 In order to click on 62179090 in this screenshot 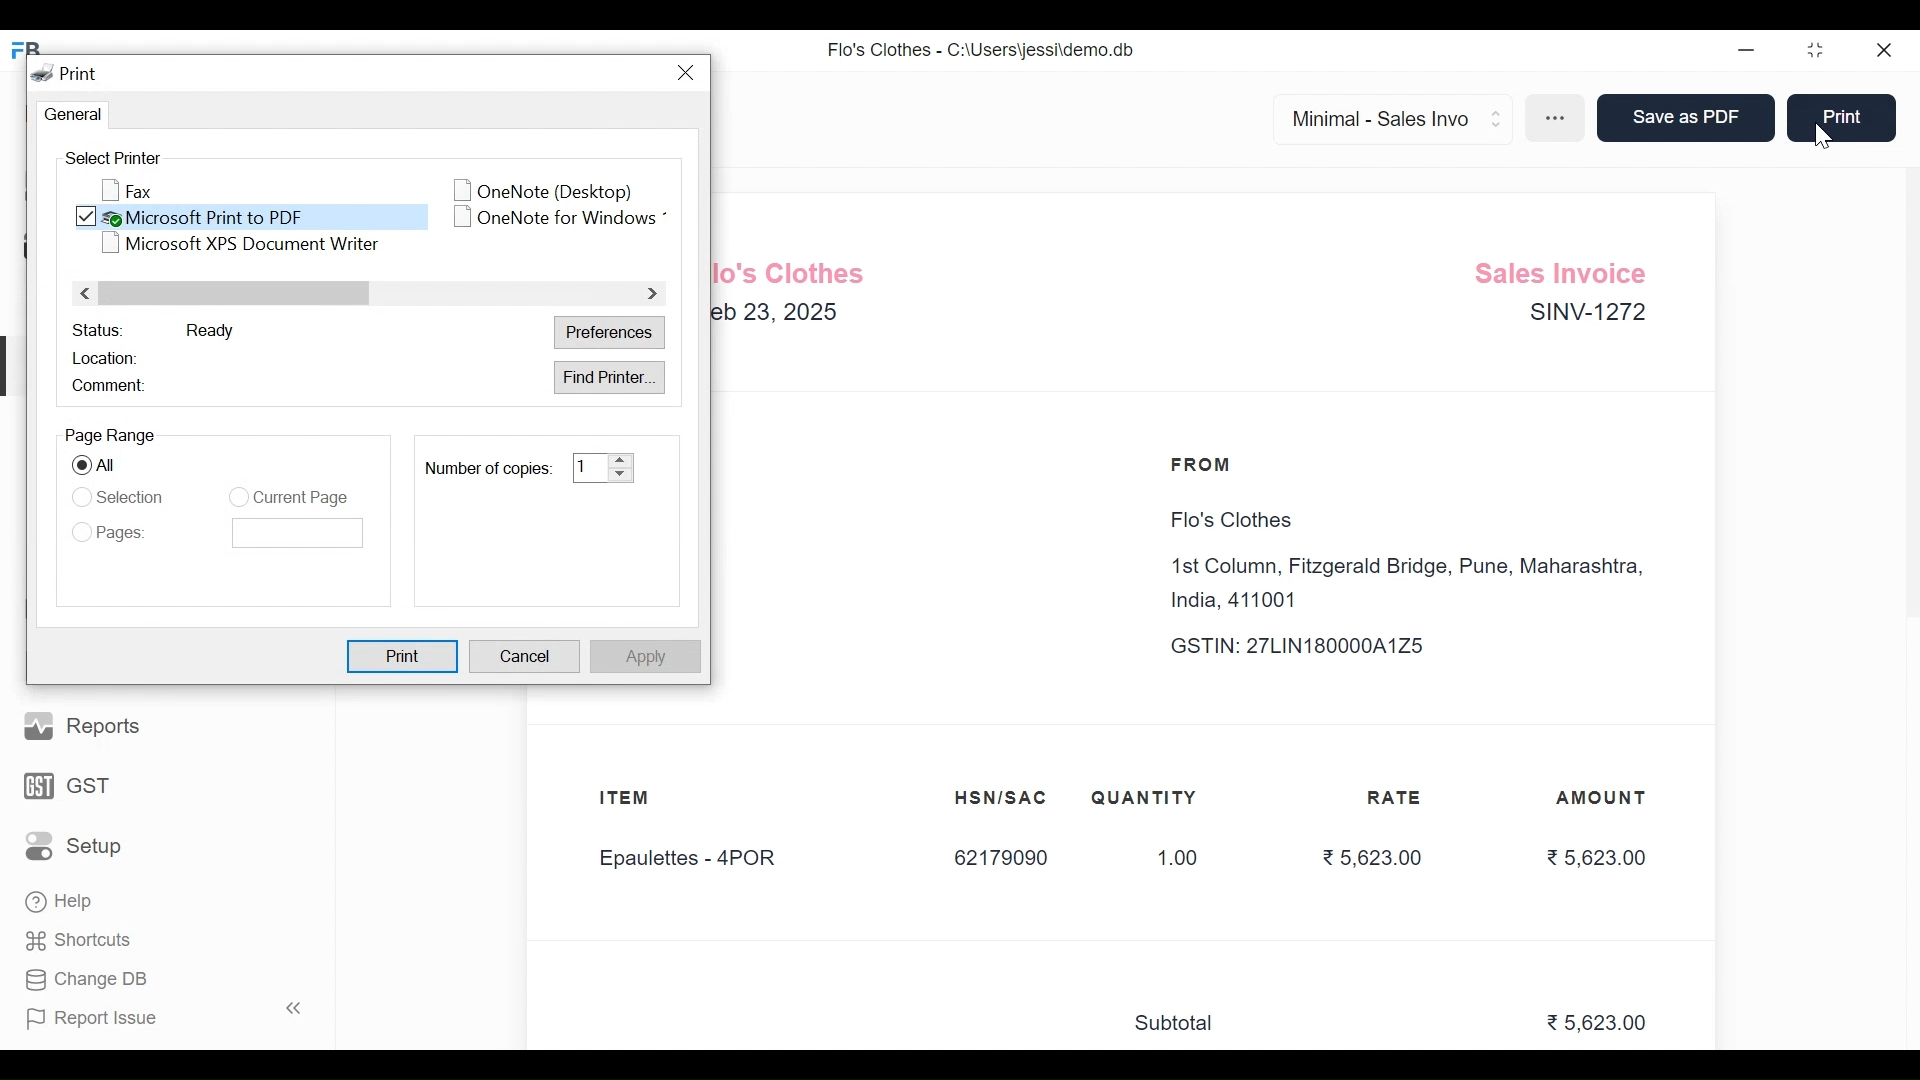, I will do `click(1000, 859)`.